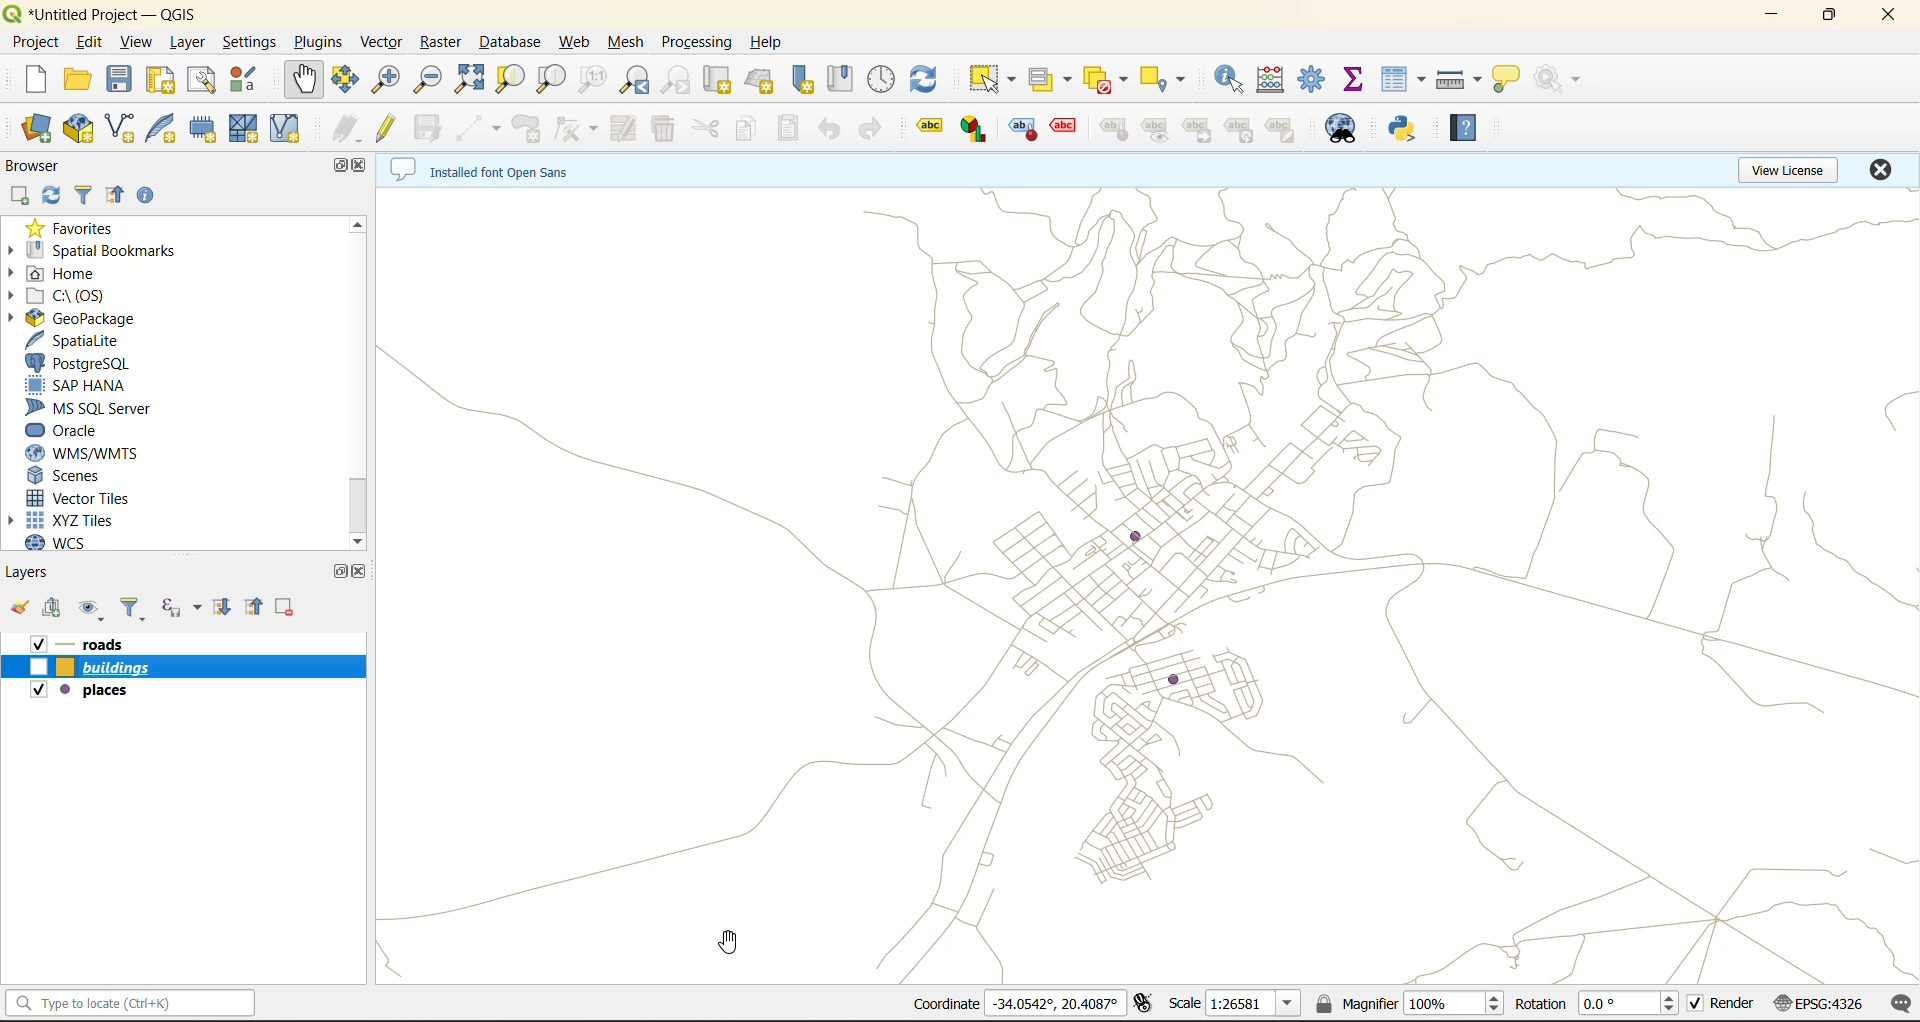 The width and height of the screenshot is (1920, 1022). Describe the element at coordinates (975, 129) in the screenshot. I see `Diagram` at that location.